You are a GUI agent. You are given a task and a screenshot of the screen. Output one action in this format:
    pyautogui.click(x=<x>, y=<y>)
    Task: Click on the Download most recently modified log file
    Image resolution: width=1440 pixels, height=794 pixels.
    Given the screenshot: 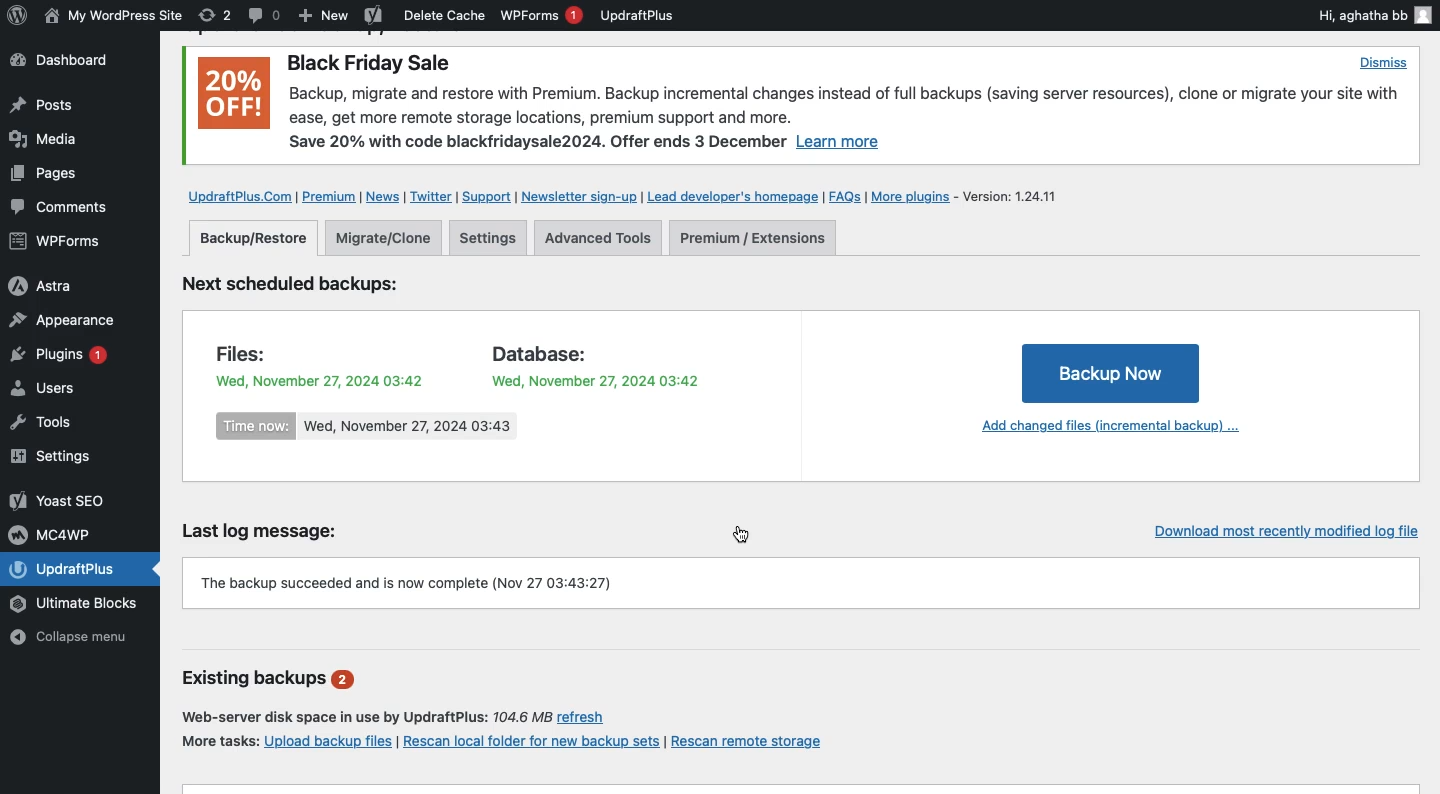 What is the action you would take?
    pyautogui.click(x=1280, y=527)
    